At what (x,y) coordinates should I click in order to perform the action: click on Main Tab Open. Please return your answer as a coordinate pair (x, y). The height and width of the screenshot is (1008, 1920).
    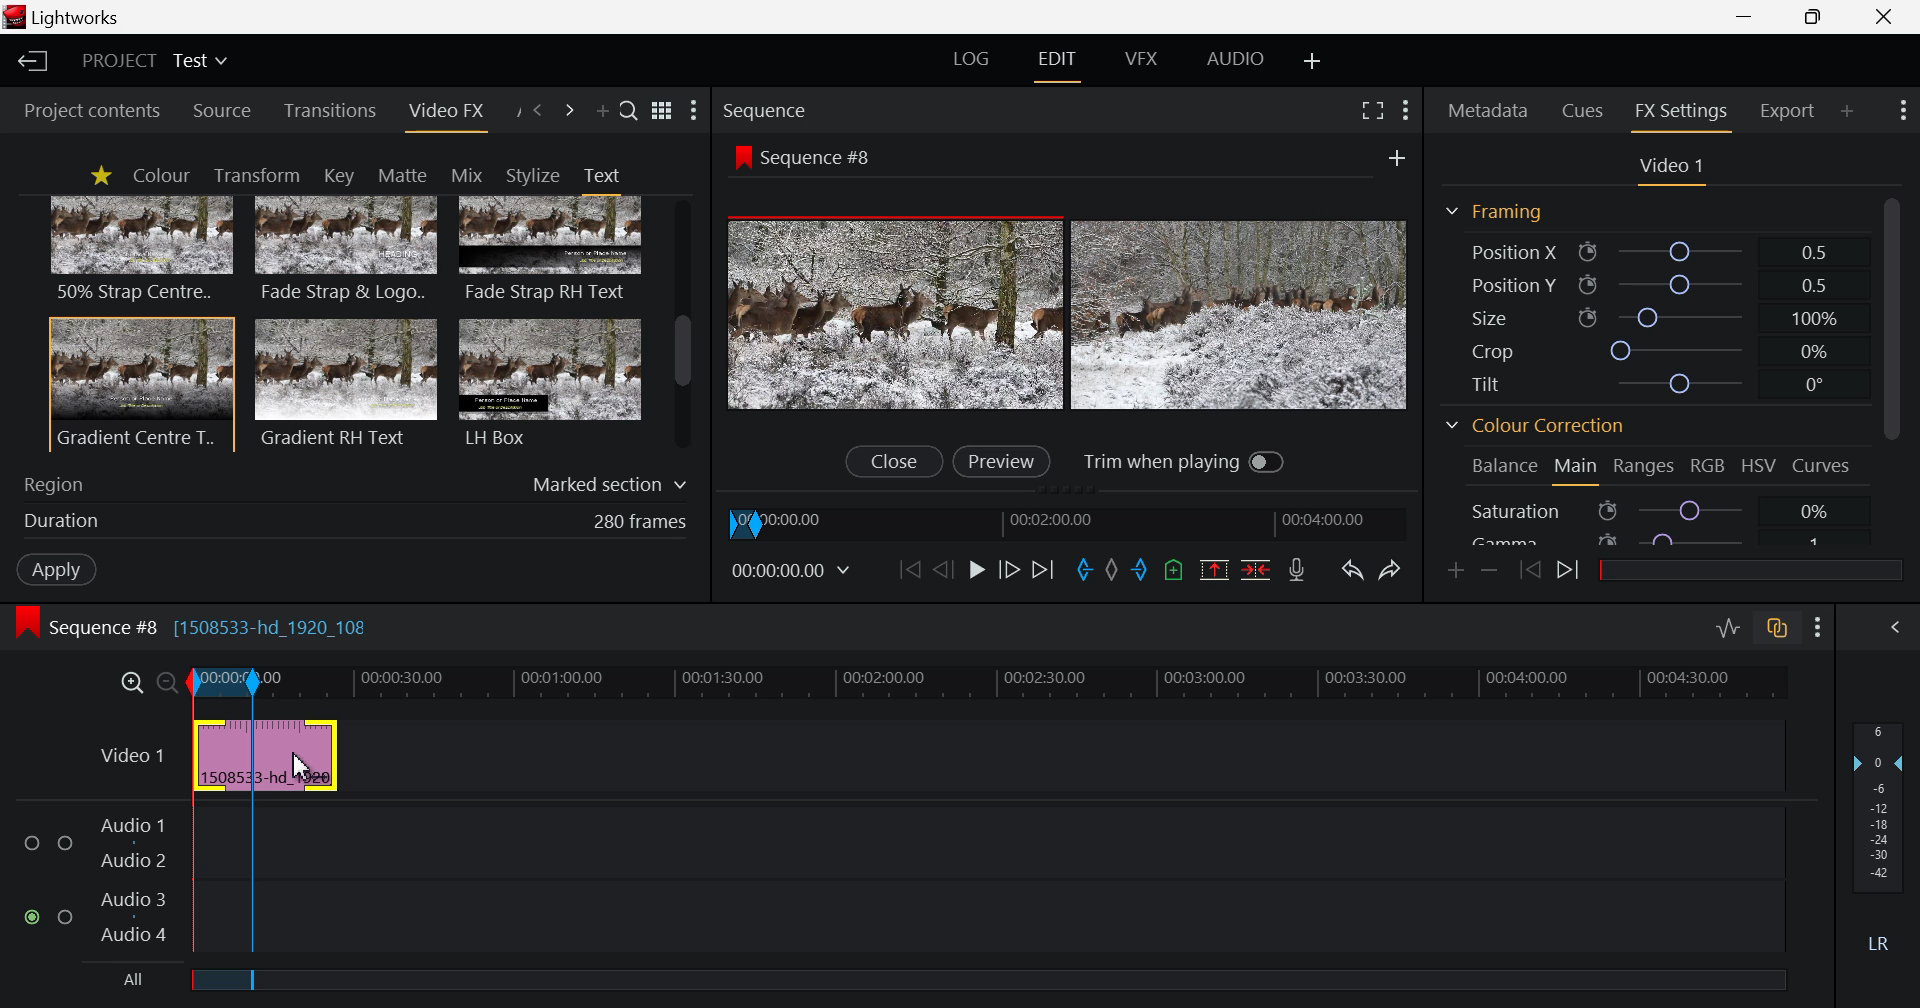
    Looking at the image, I should click on (1577, 469).